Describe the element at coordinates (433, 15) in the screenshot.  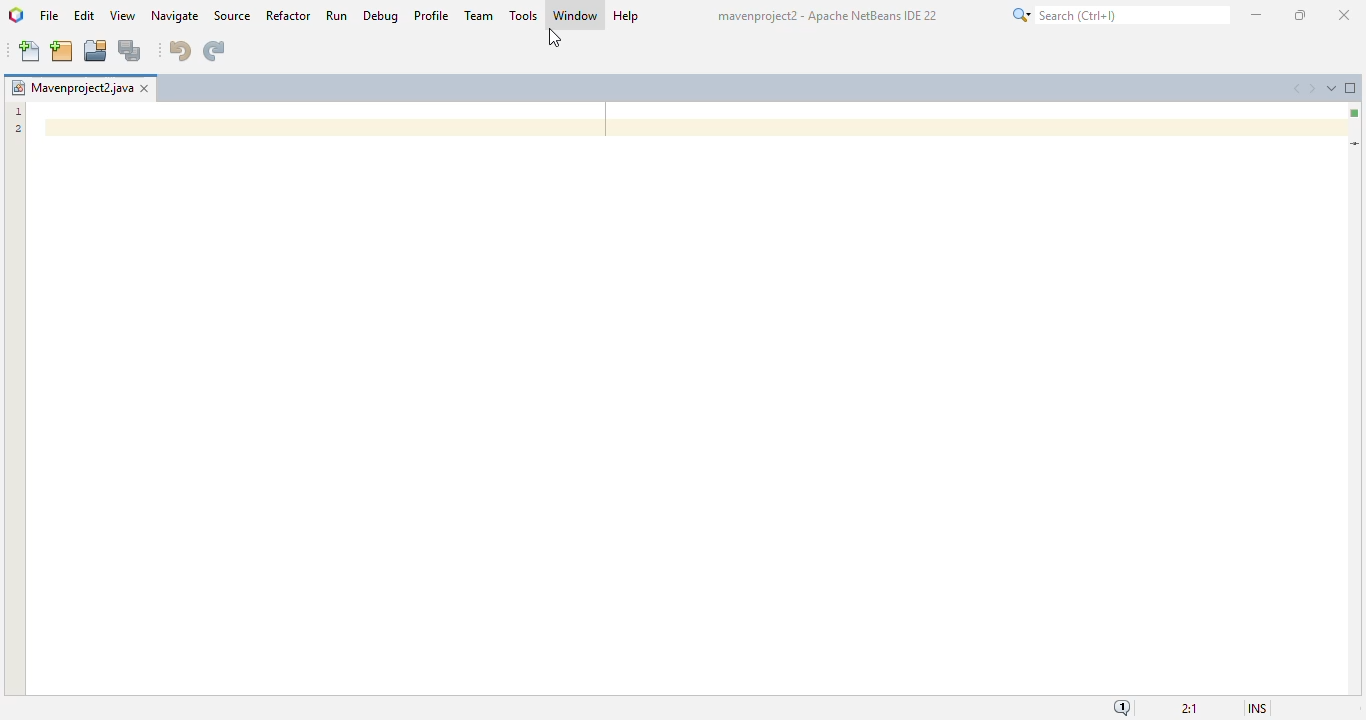
I see `profile` at that location.